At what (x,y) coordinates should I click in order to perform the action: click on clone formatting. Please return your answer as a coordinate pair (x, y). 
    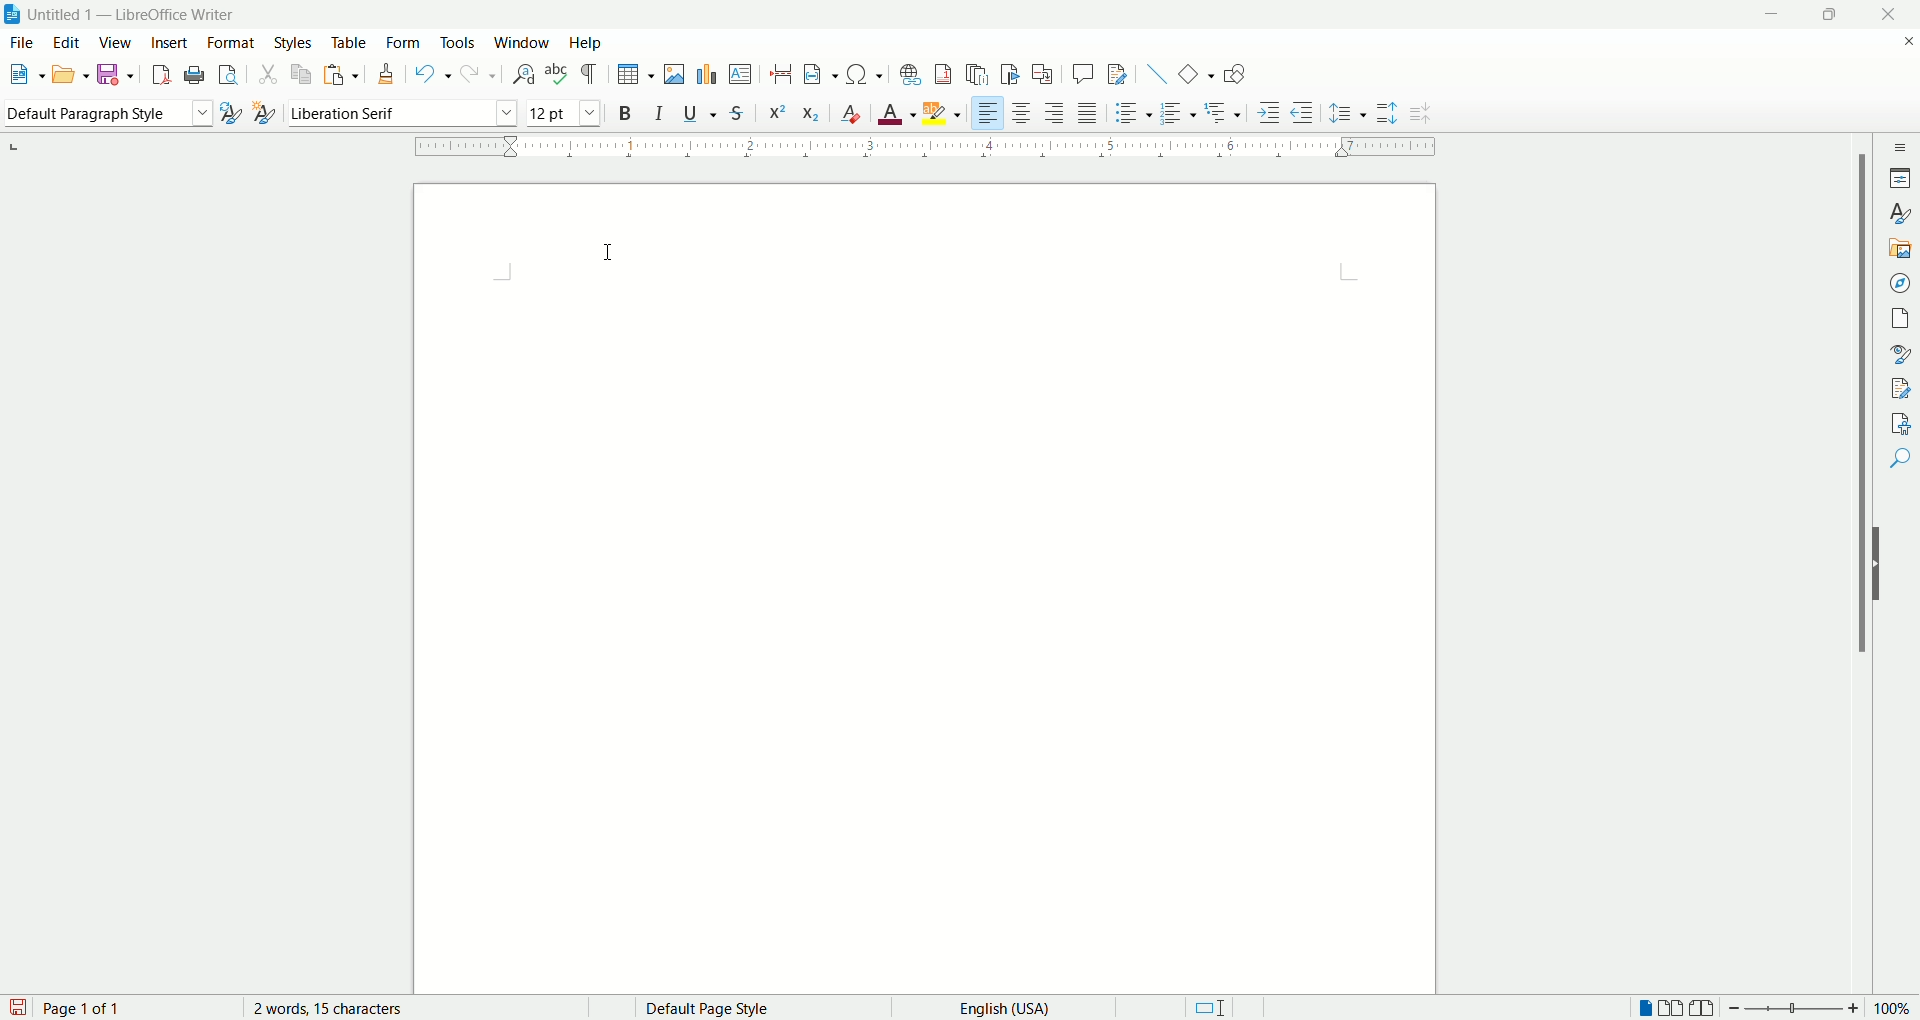
    Looking at the image, I should click on (386, 75).